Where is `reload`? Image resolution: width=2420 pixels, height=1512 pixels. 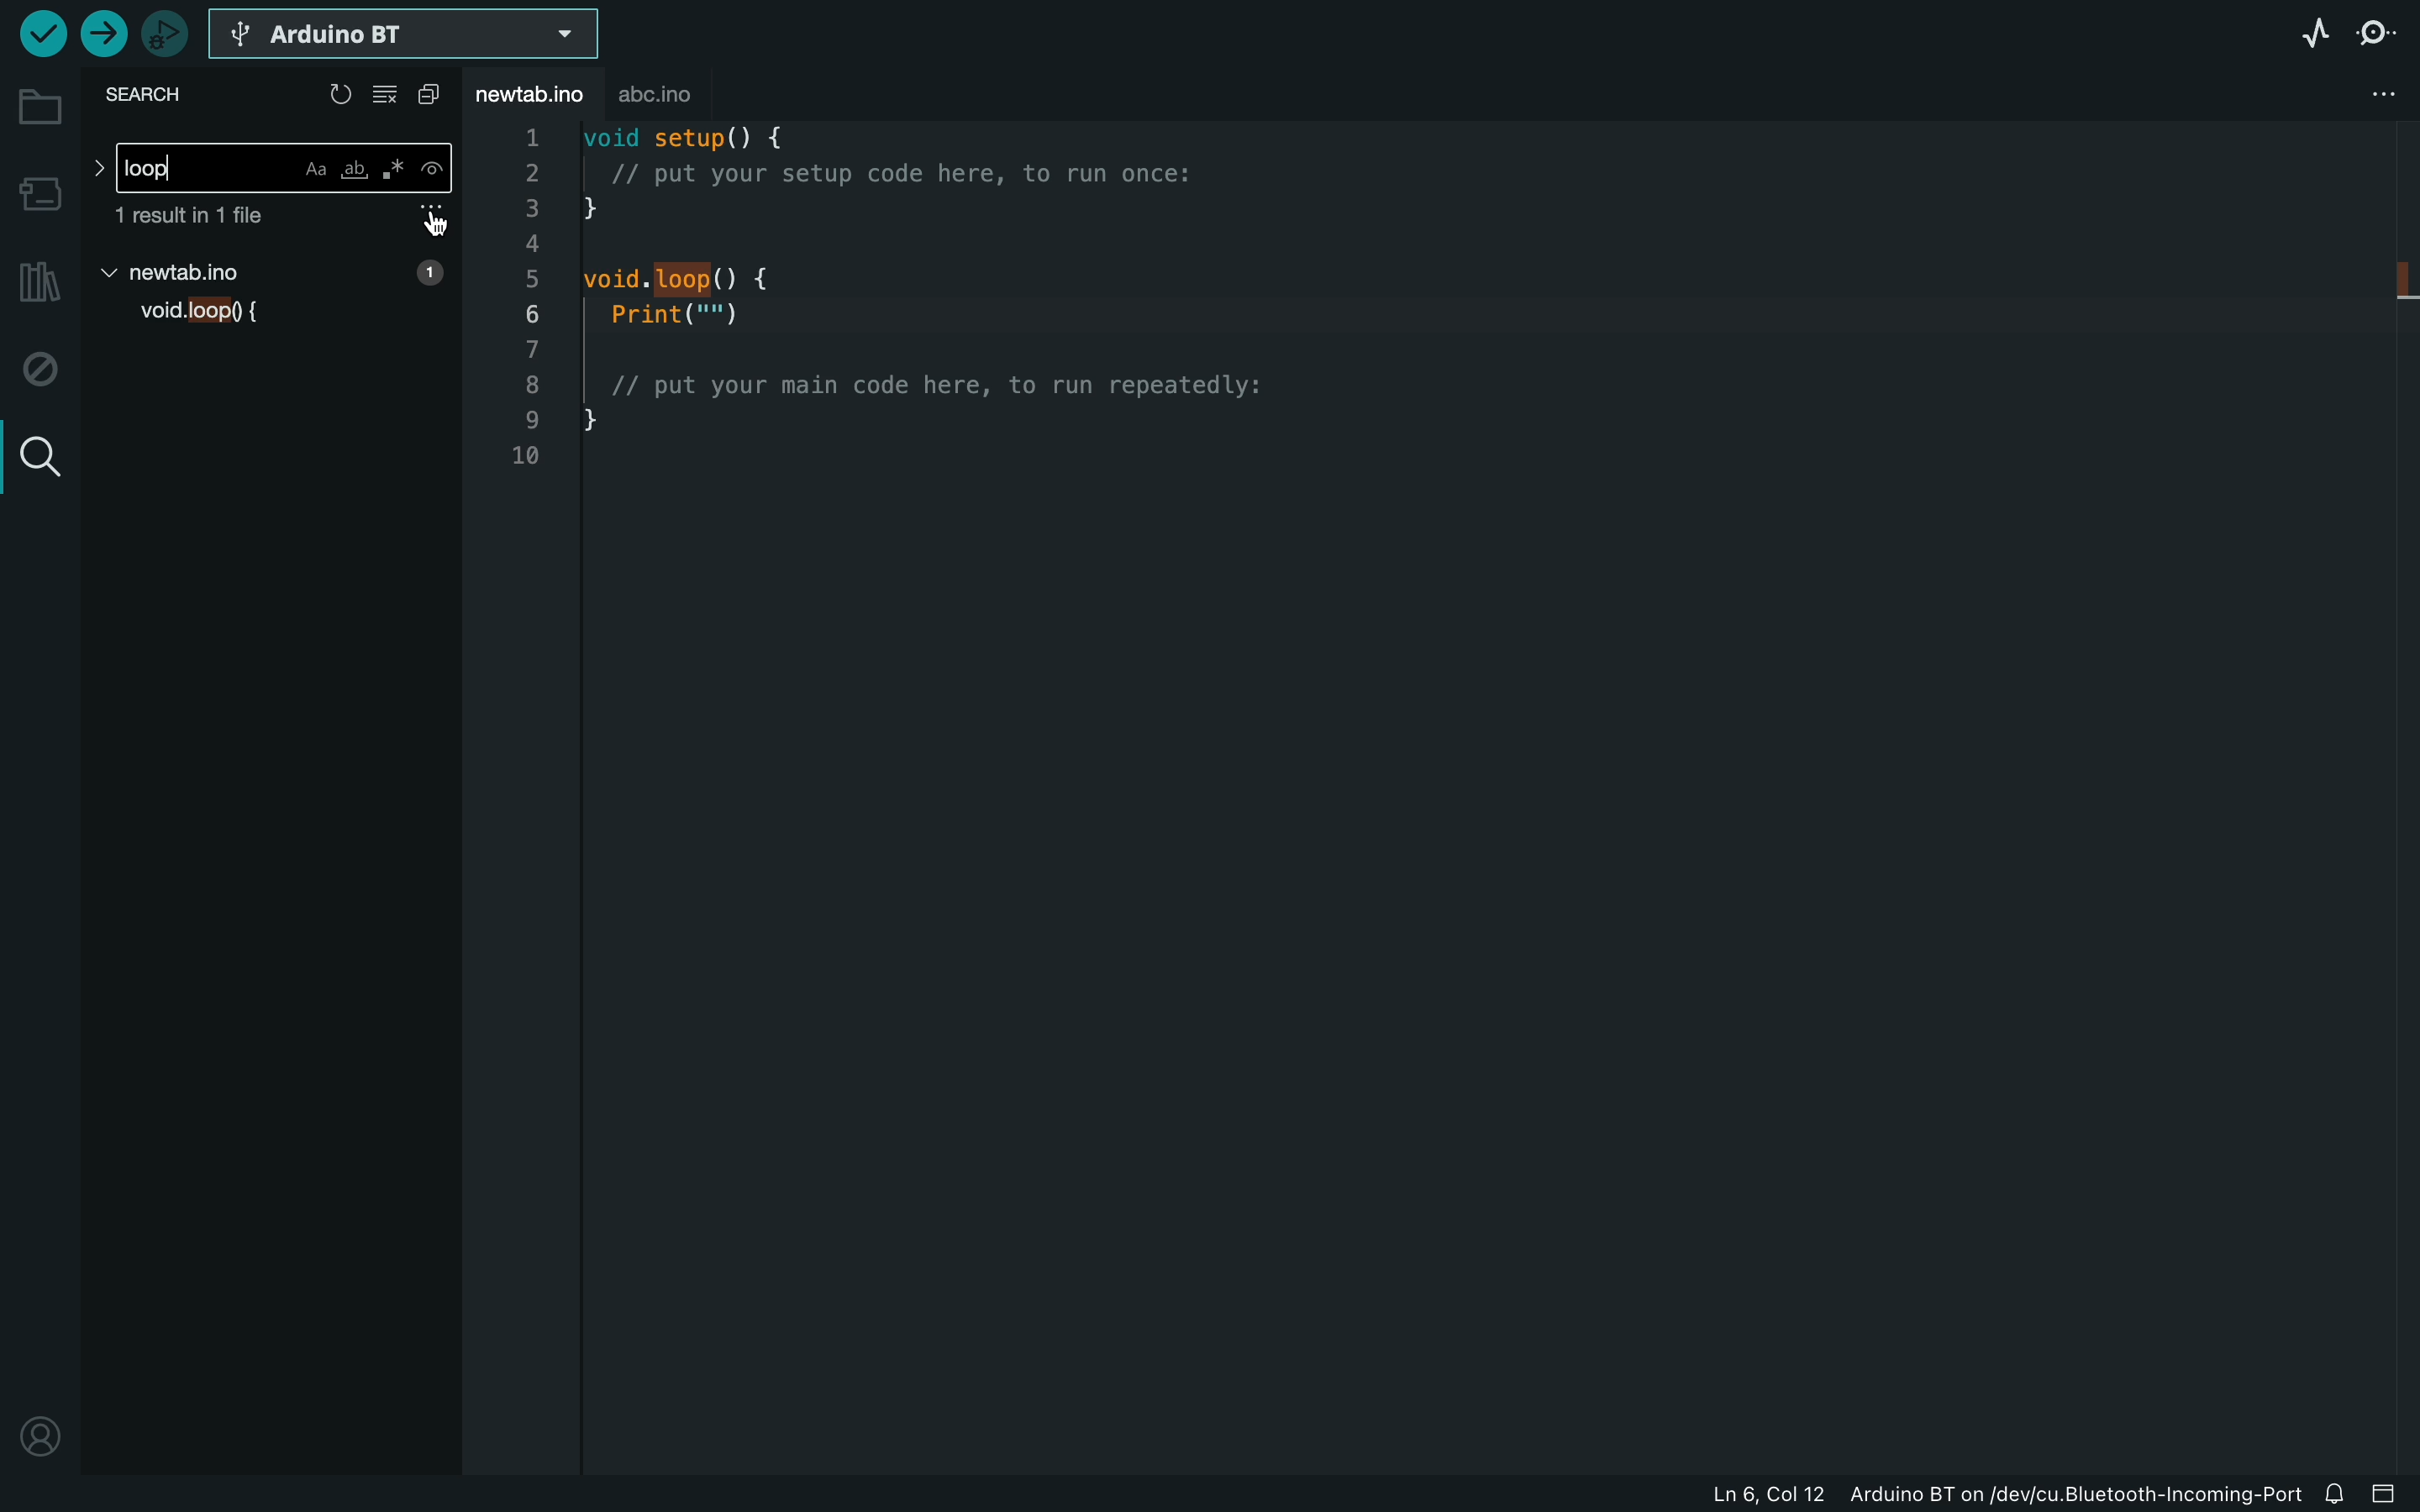 reload is located at coordinates (341, 94).